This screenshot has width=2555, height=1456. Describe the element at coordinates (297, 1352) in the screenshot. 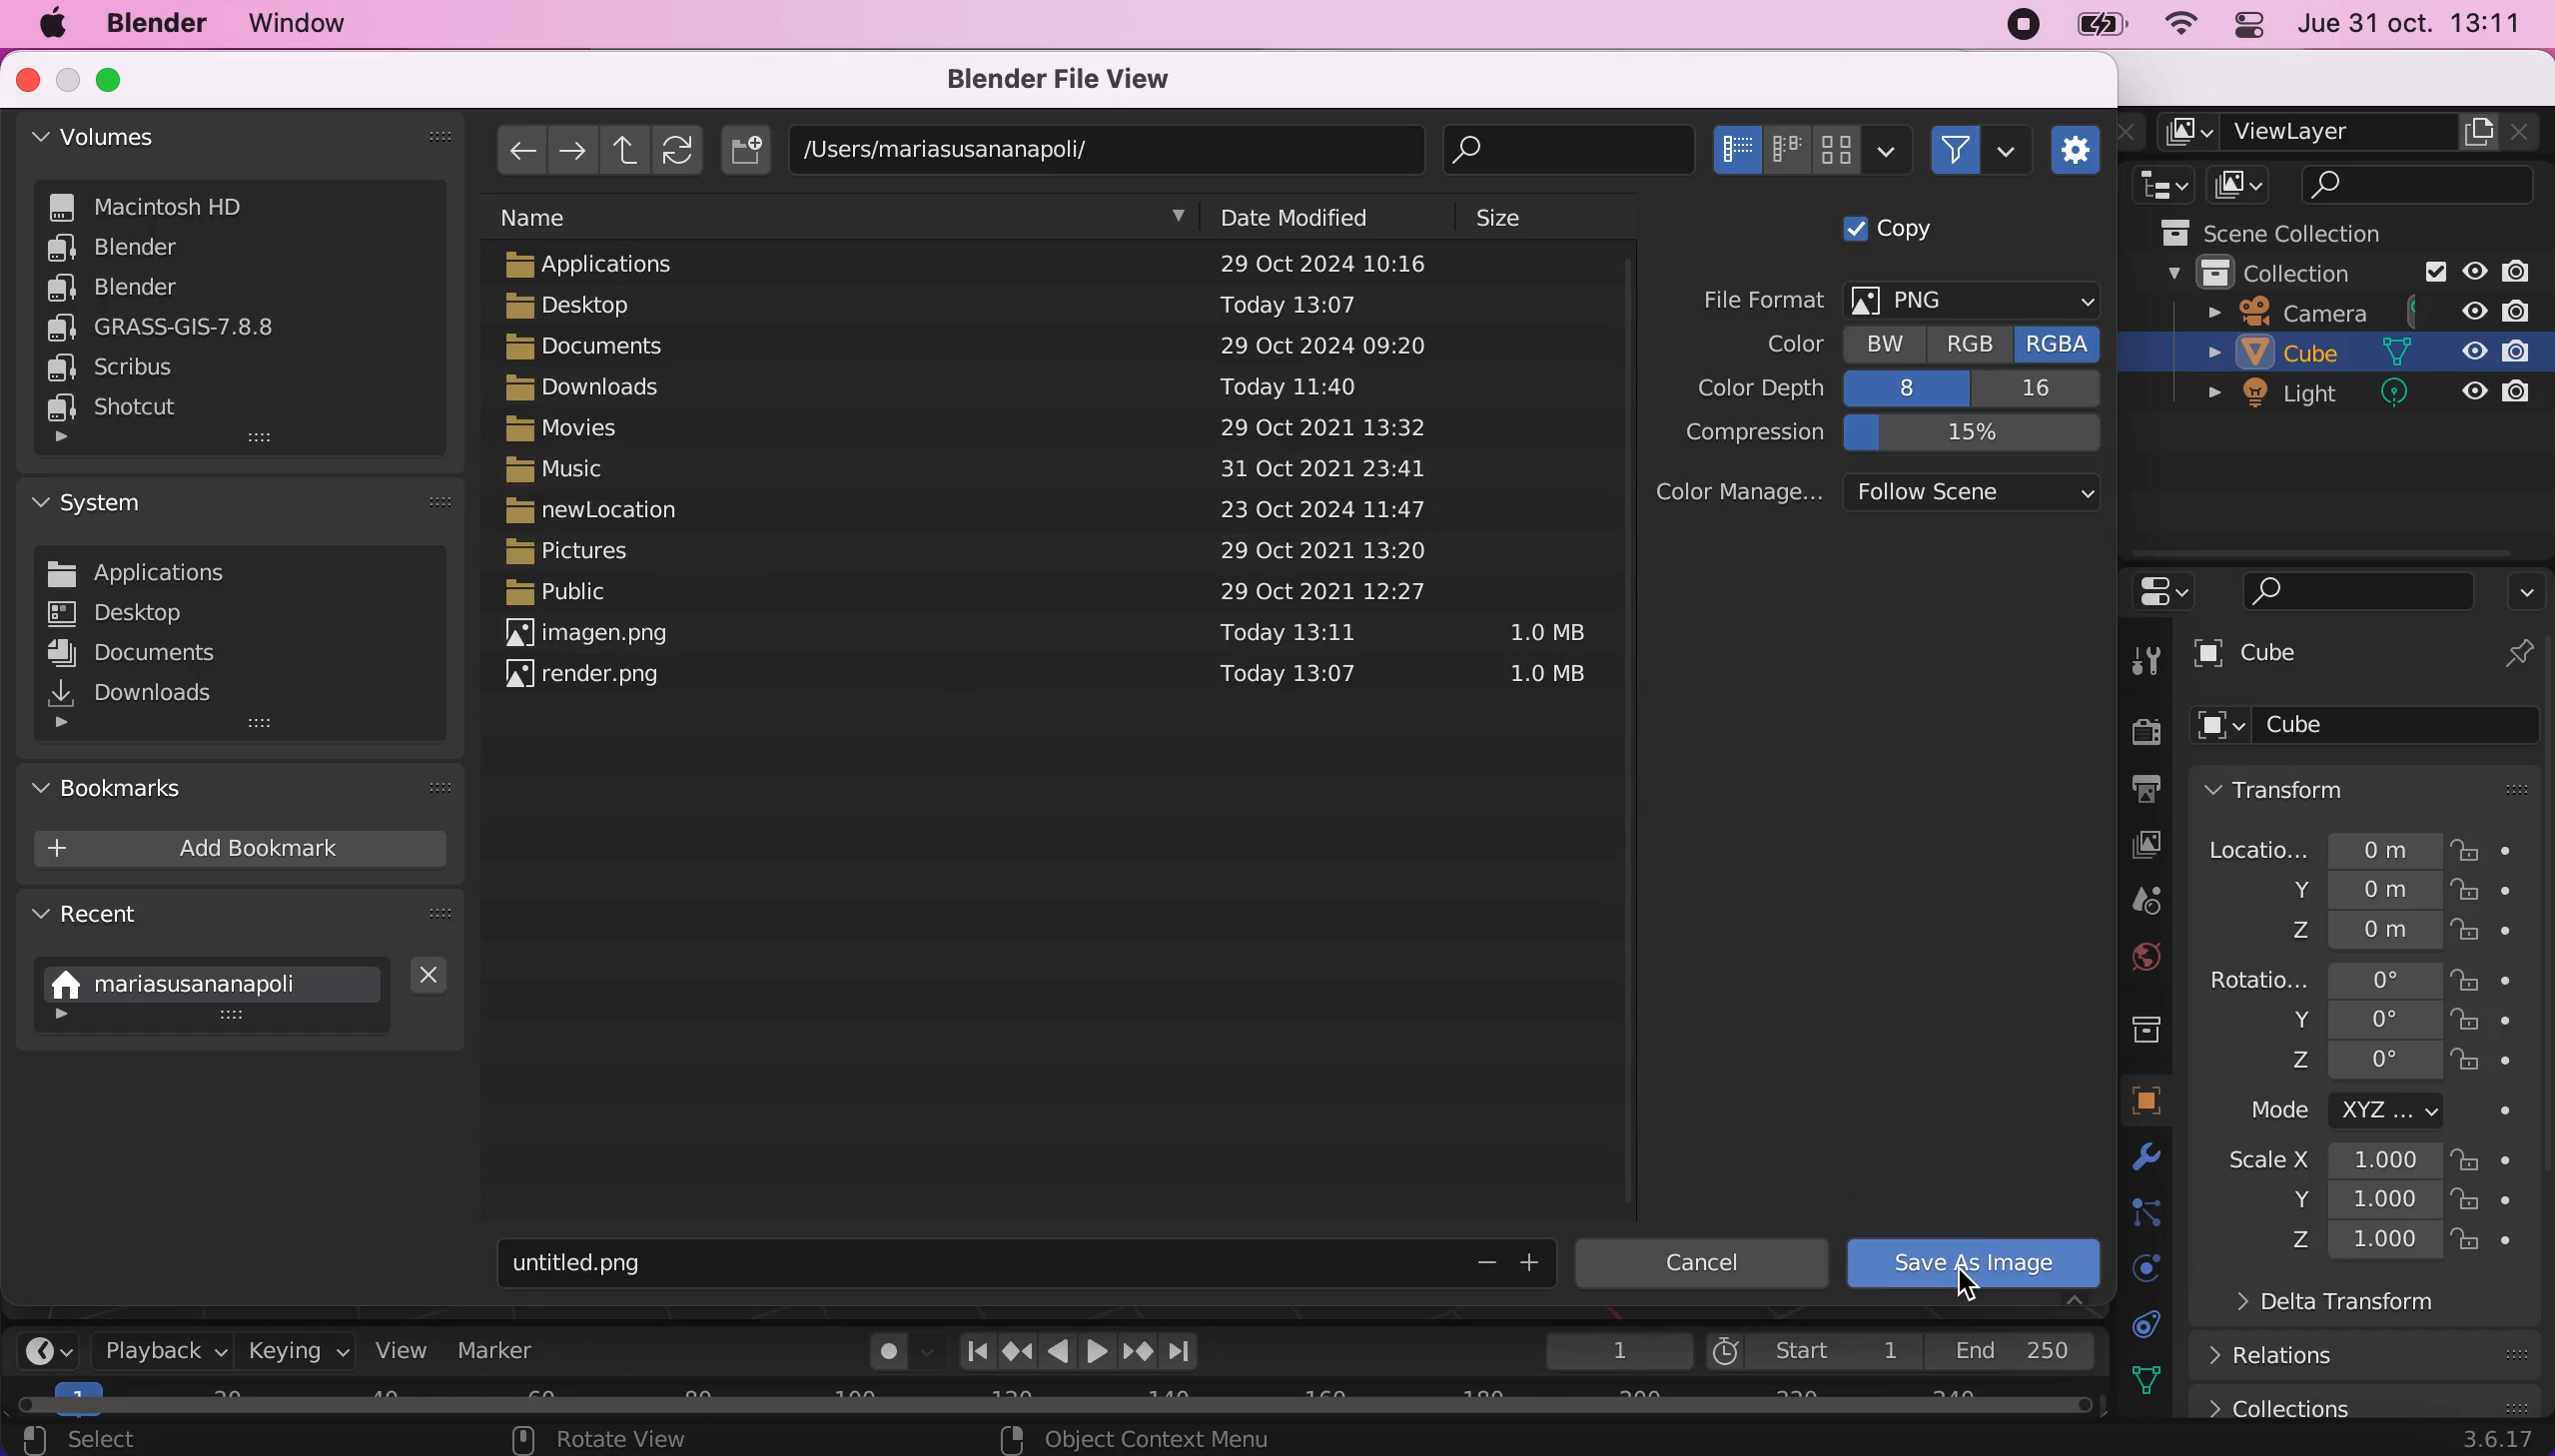

I see `keying` at that location.